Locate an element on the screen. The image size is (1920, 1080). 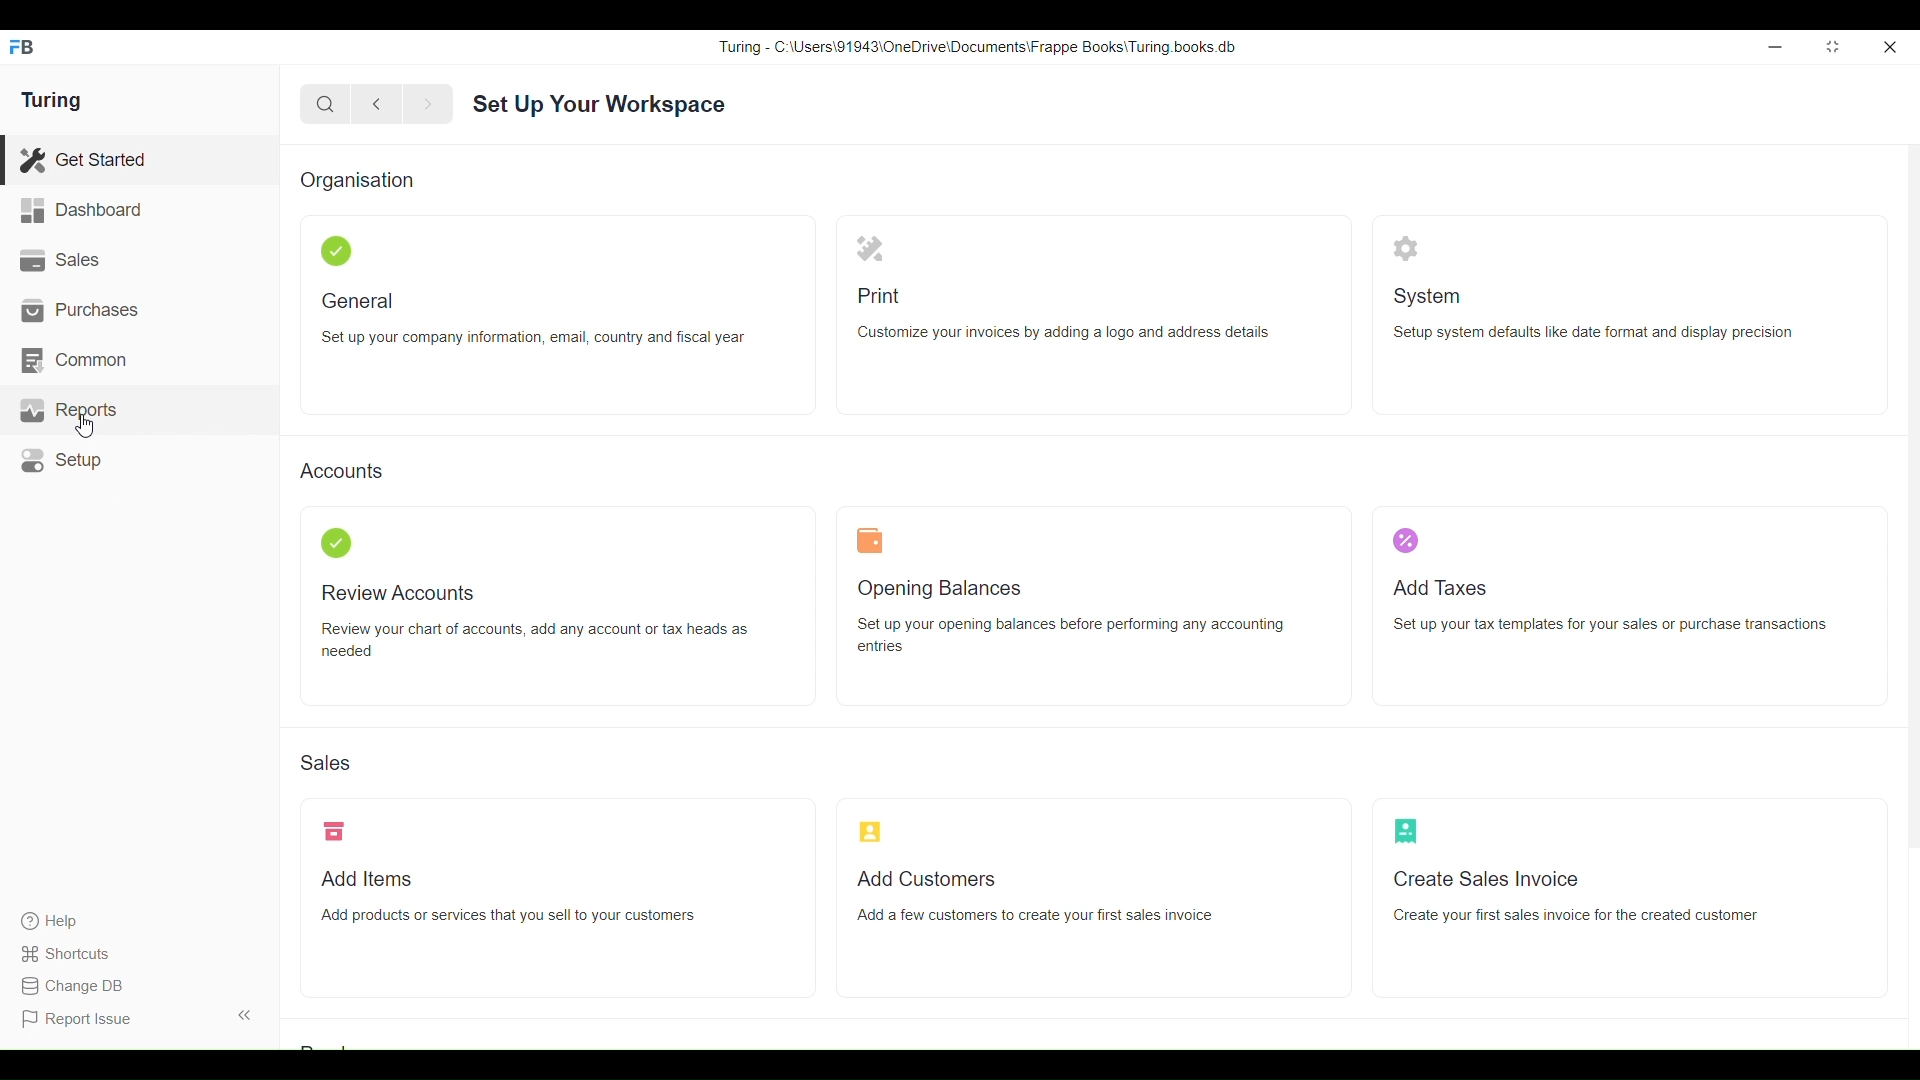
Setup is located at coordinates (138, 461).